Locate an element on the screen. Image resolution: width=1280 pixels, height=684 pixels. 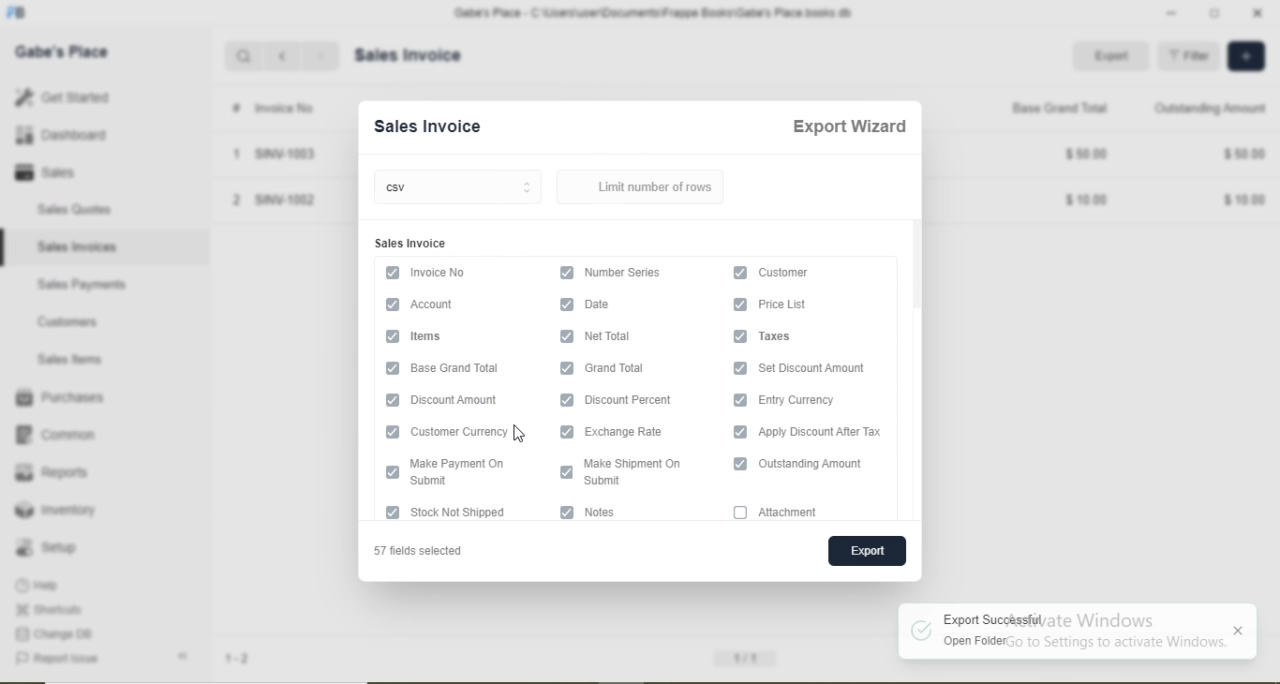
checkbox is located at coordinates (392, 471).